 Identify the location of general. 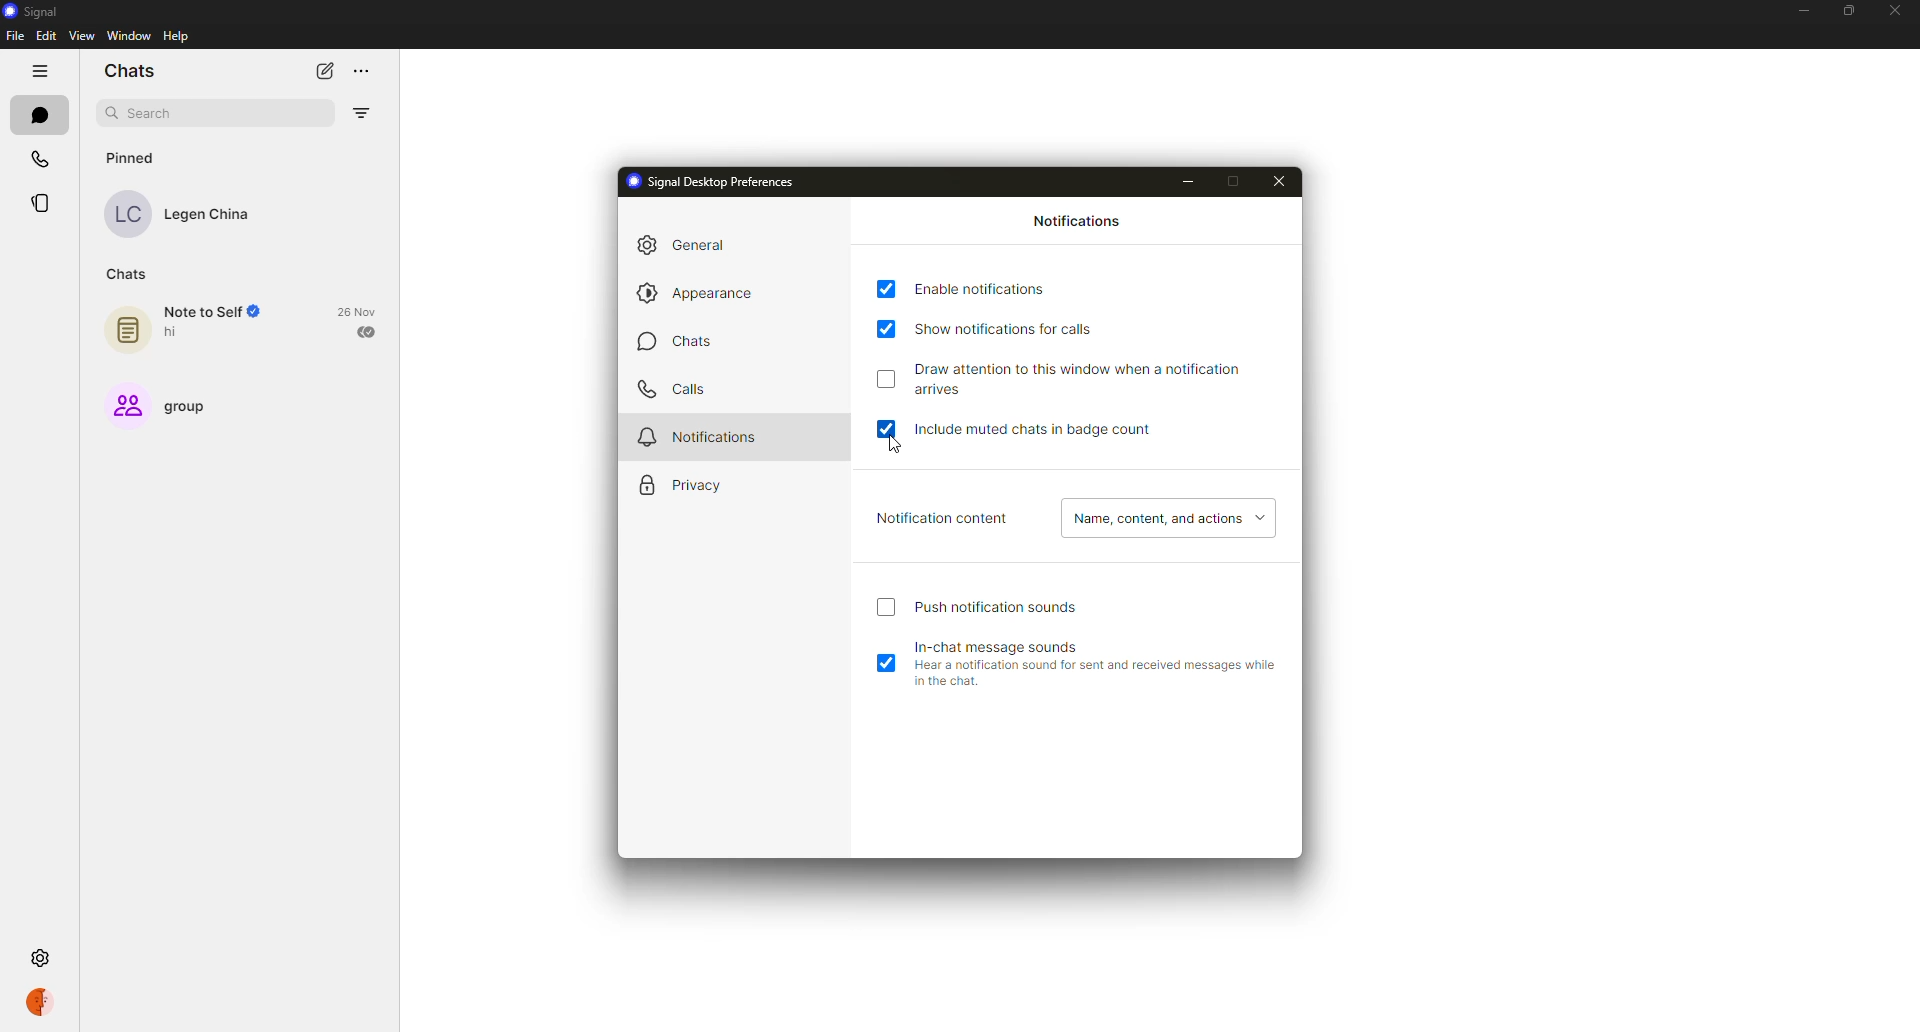
(680, 245).